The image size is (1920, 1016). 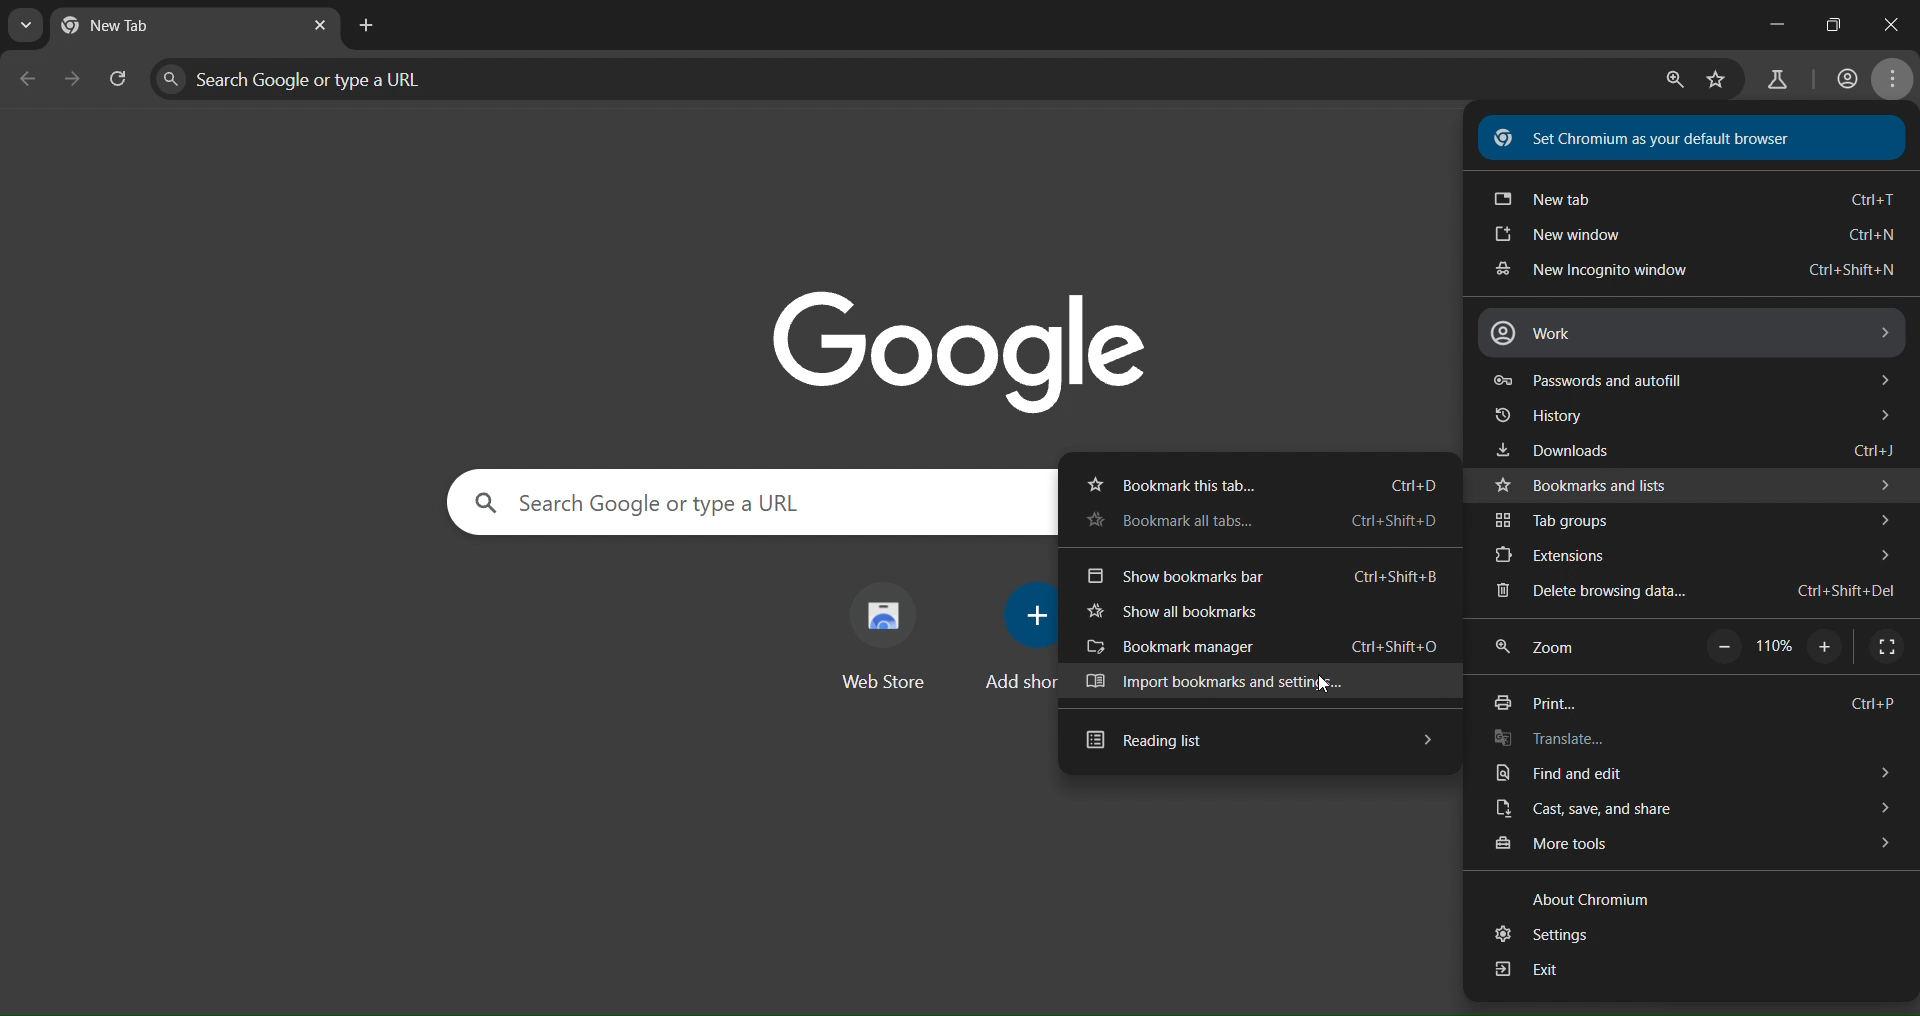 What do you see at coordinates (1693, 811) in the screenshot?
I see `cast save and share` at bounding box center [1693, 811].